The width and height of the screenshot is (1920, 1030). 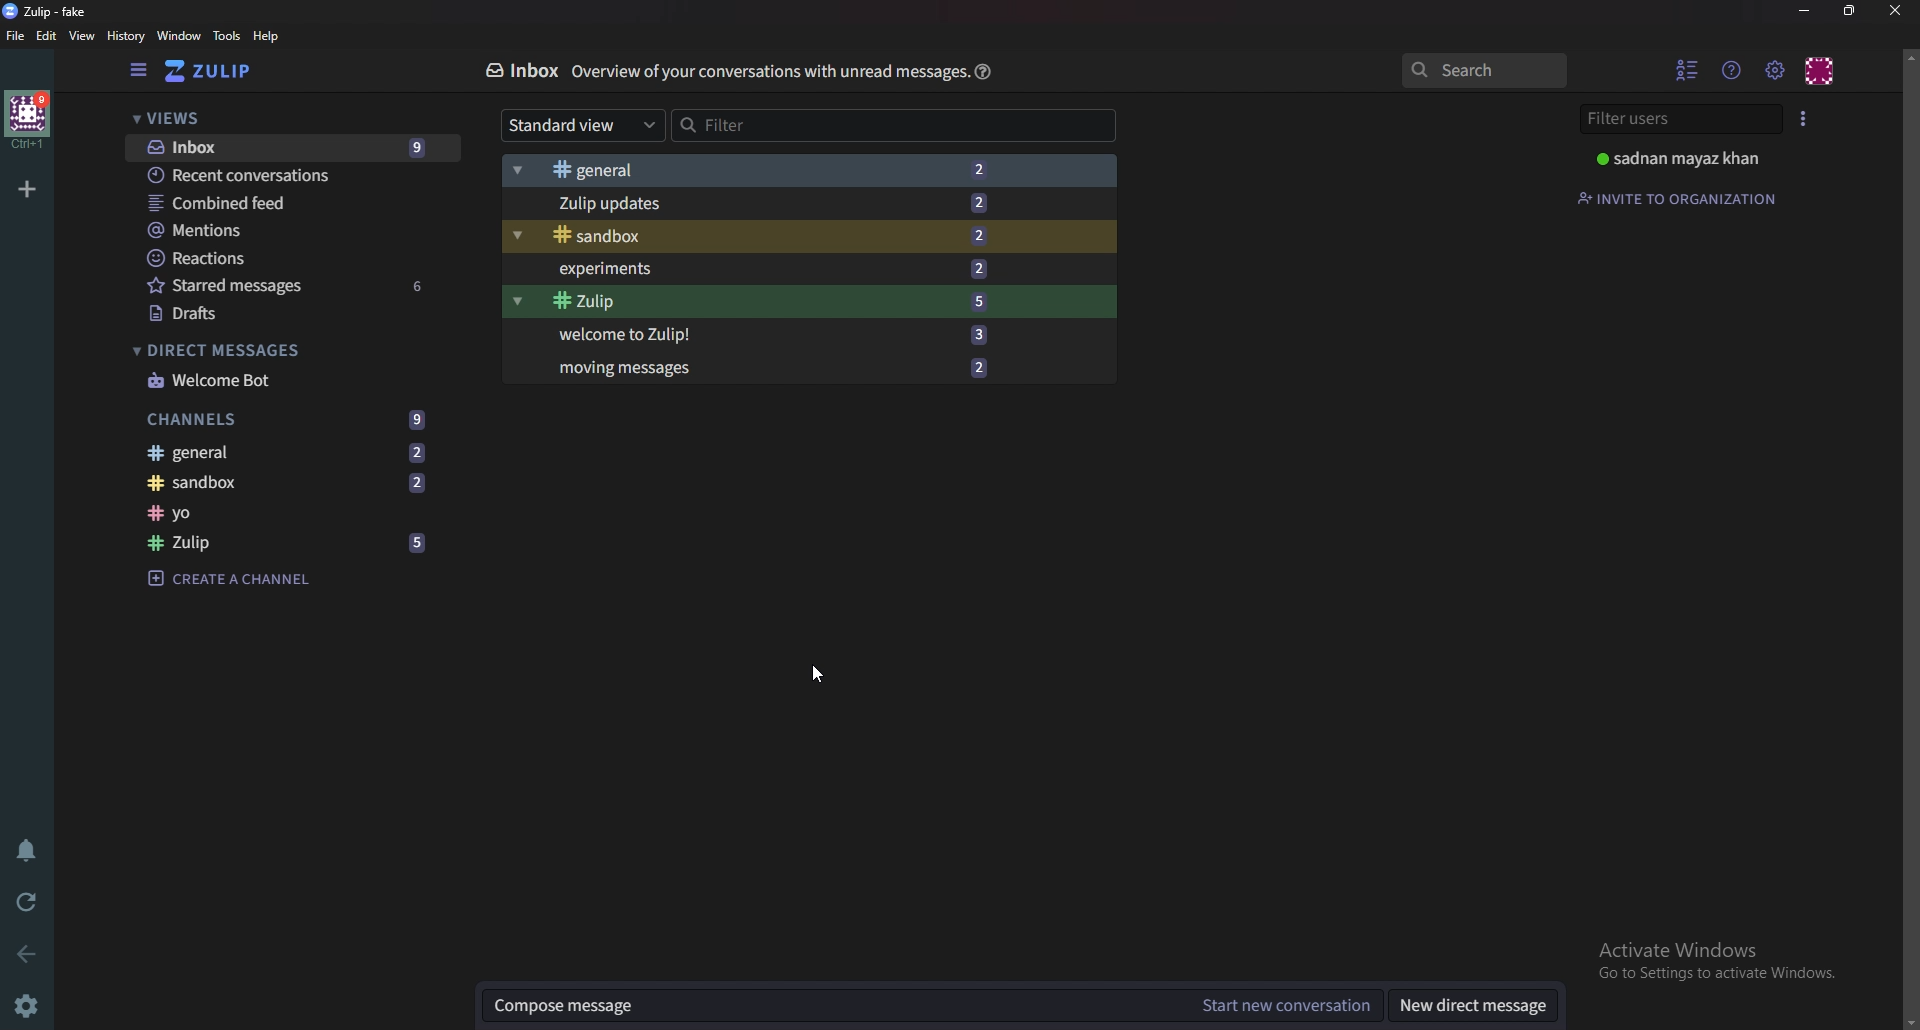 What do you see at coordinates (1806, 12) in the screenshot?
I see `minimize` at bounding box center [1806, 12].